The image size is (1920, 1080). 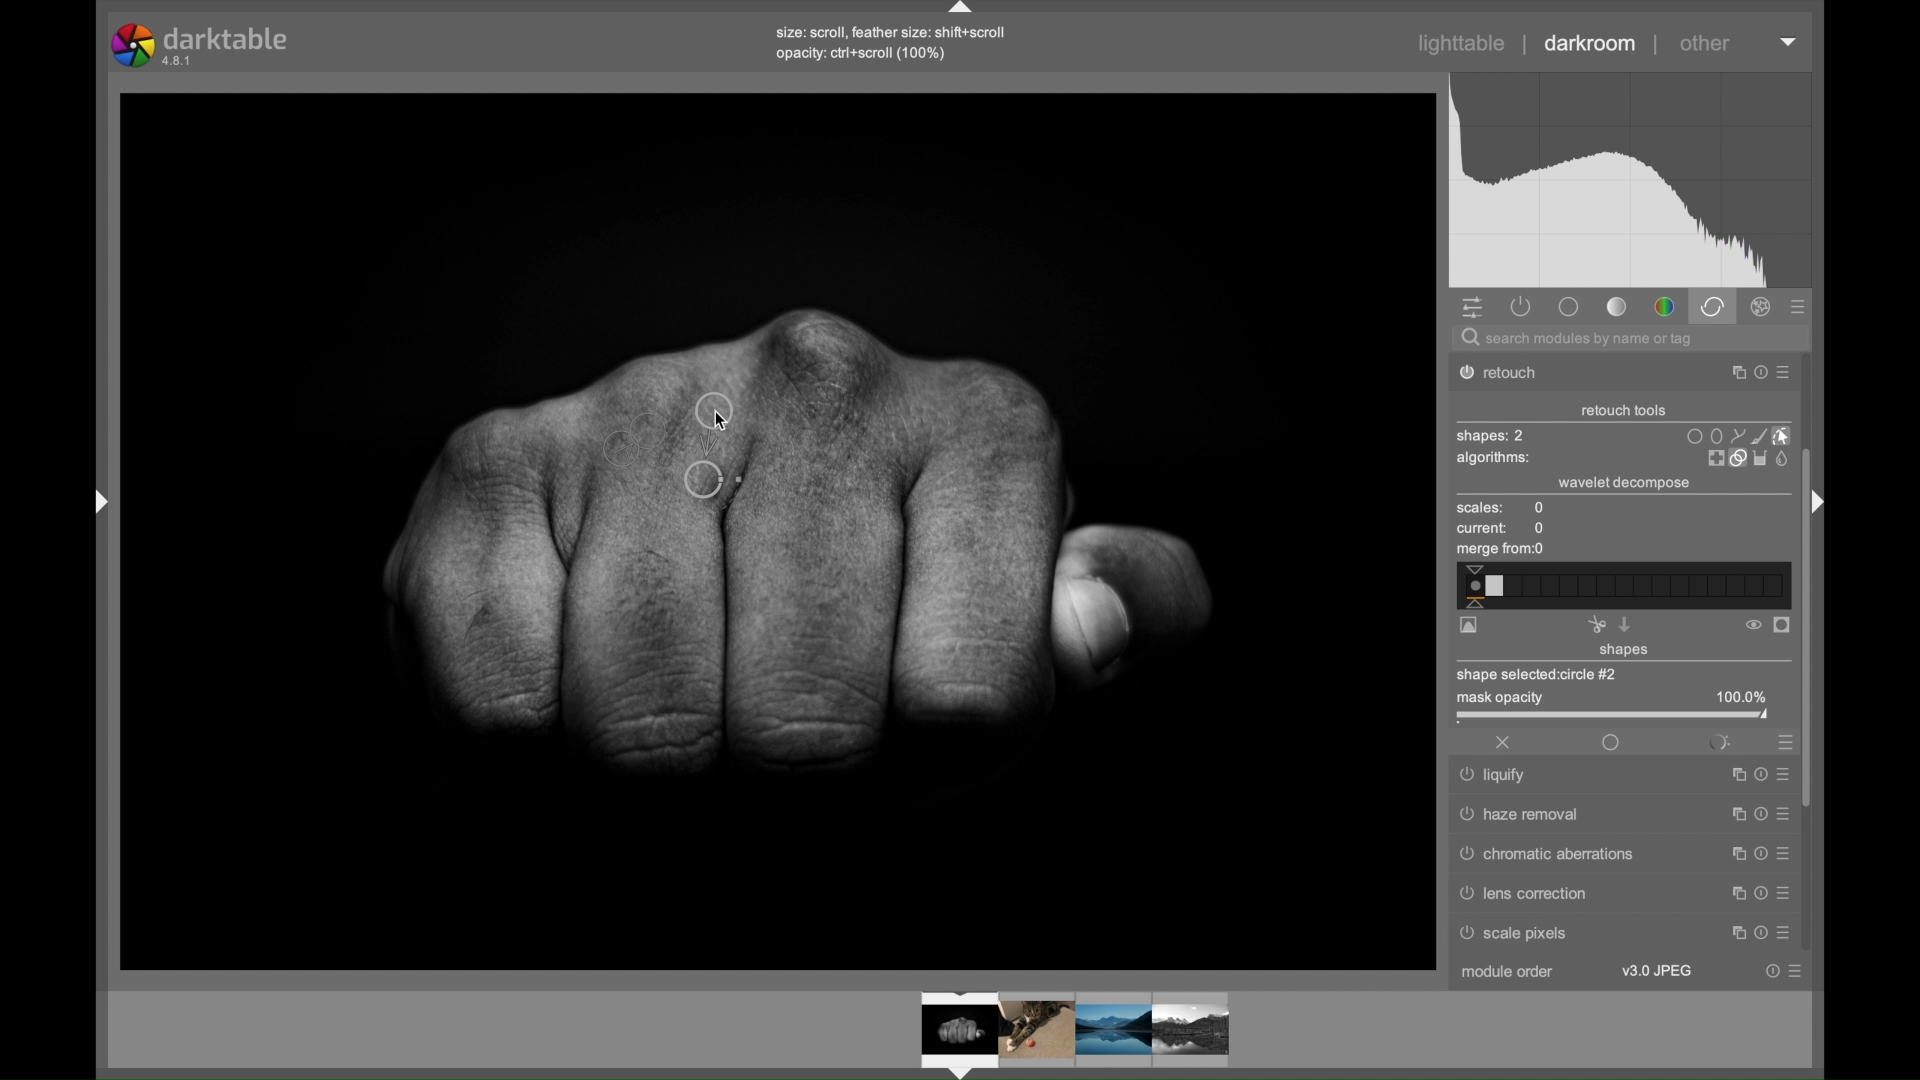 What do you see at coordinates (202, 45) in the screenshot?
I see `darktable` at bounding box center [202, 45].